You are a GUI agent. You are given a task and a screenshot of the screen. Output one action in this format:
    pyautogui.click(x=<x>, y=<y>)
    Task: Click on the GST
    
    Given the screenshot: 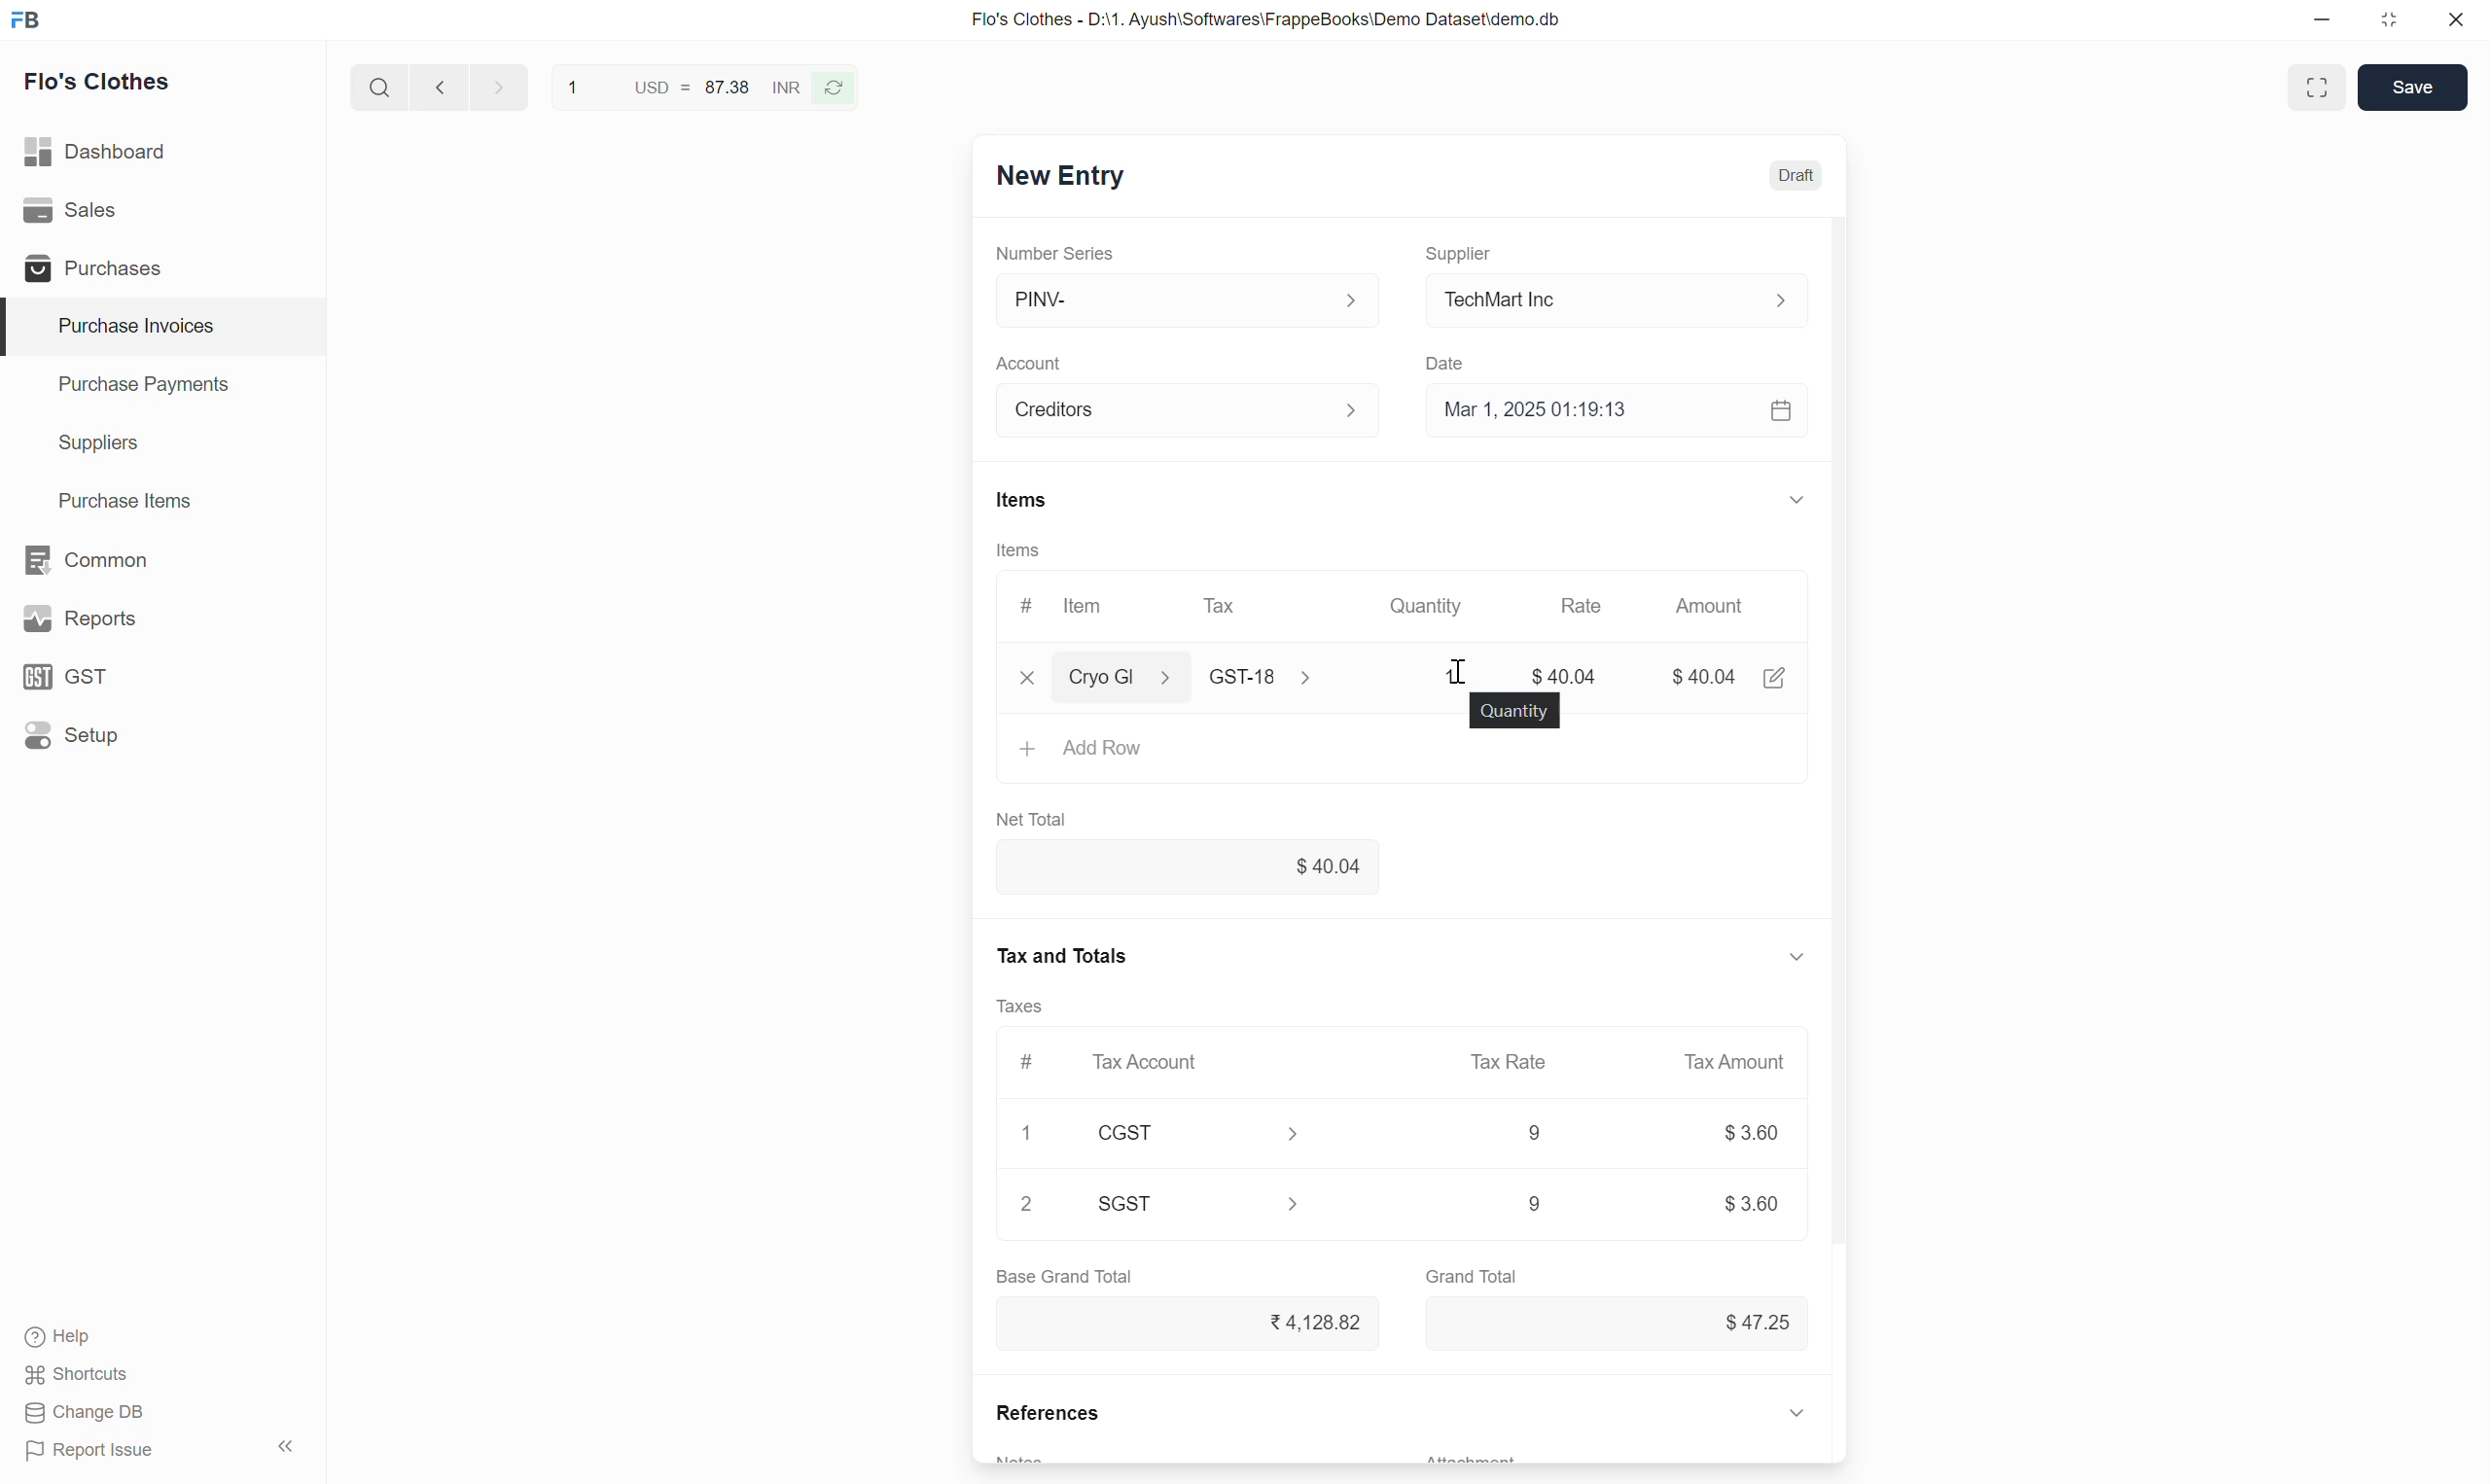 What is the action you would take?
    pyautogui.click(x=75, y=676)
    